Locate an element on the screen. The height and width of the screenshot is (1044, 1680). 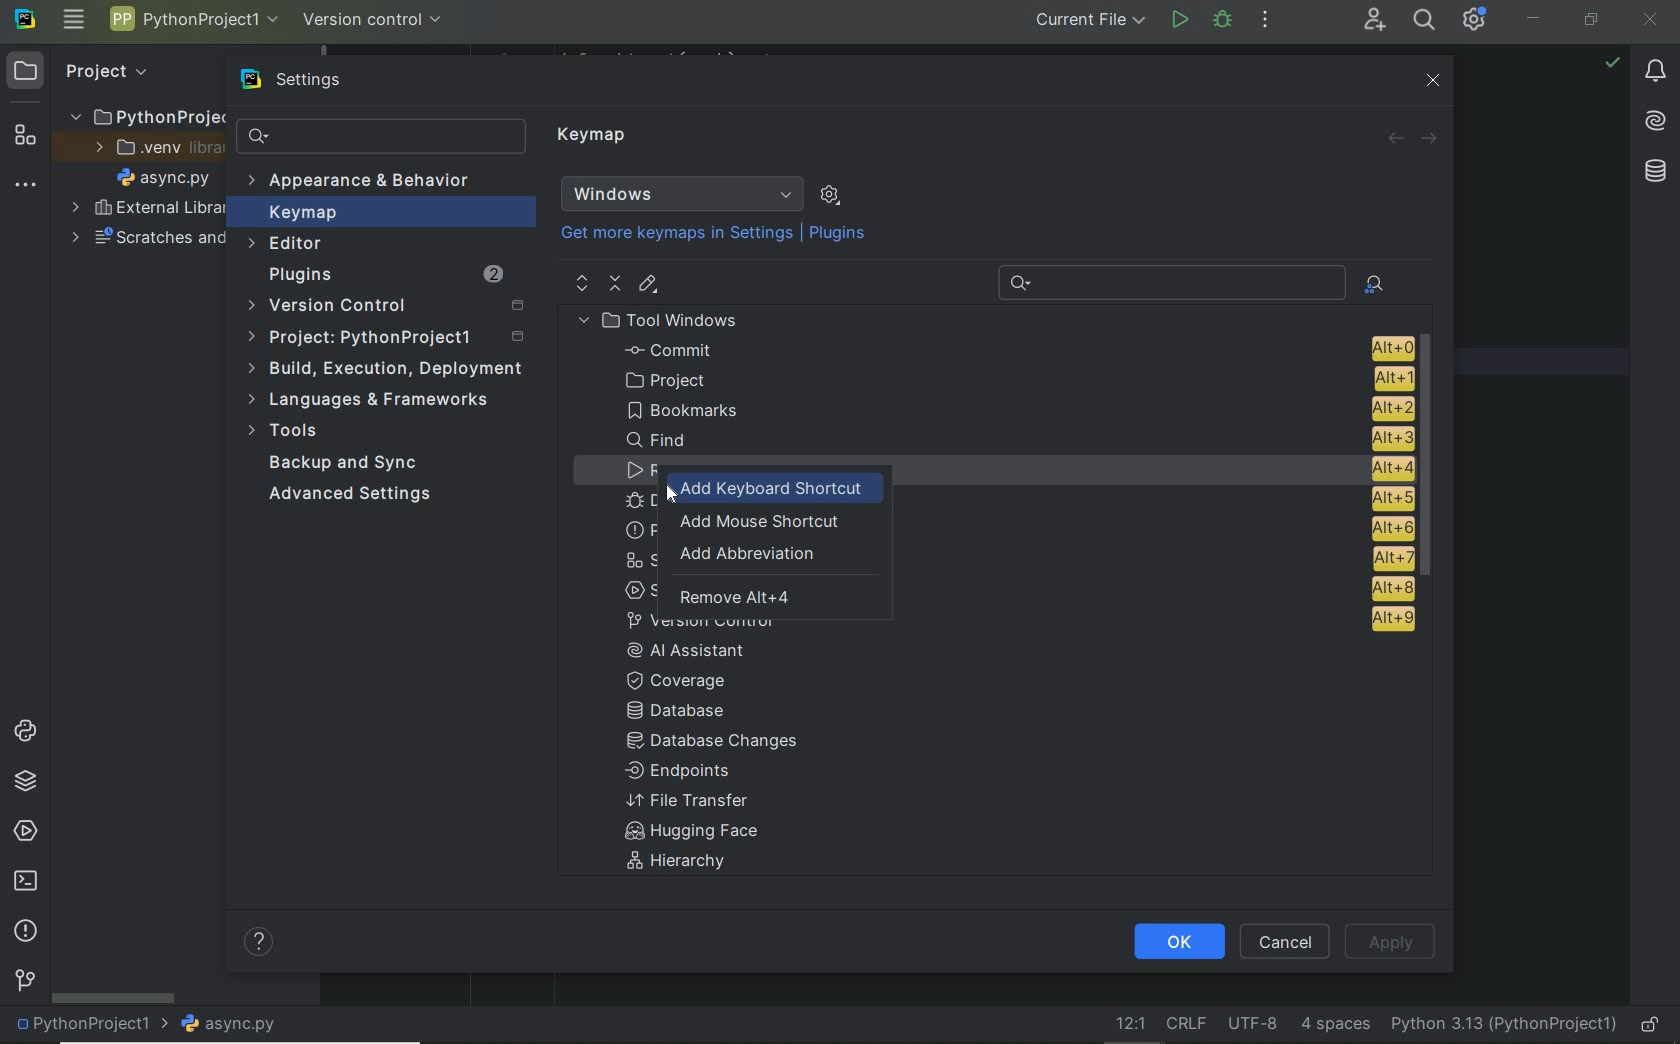
PythonProject is located at coordinates (147, 116).